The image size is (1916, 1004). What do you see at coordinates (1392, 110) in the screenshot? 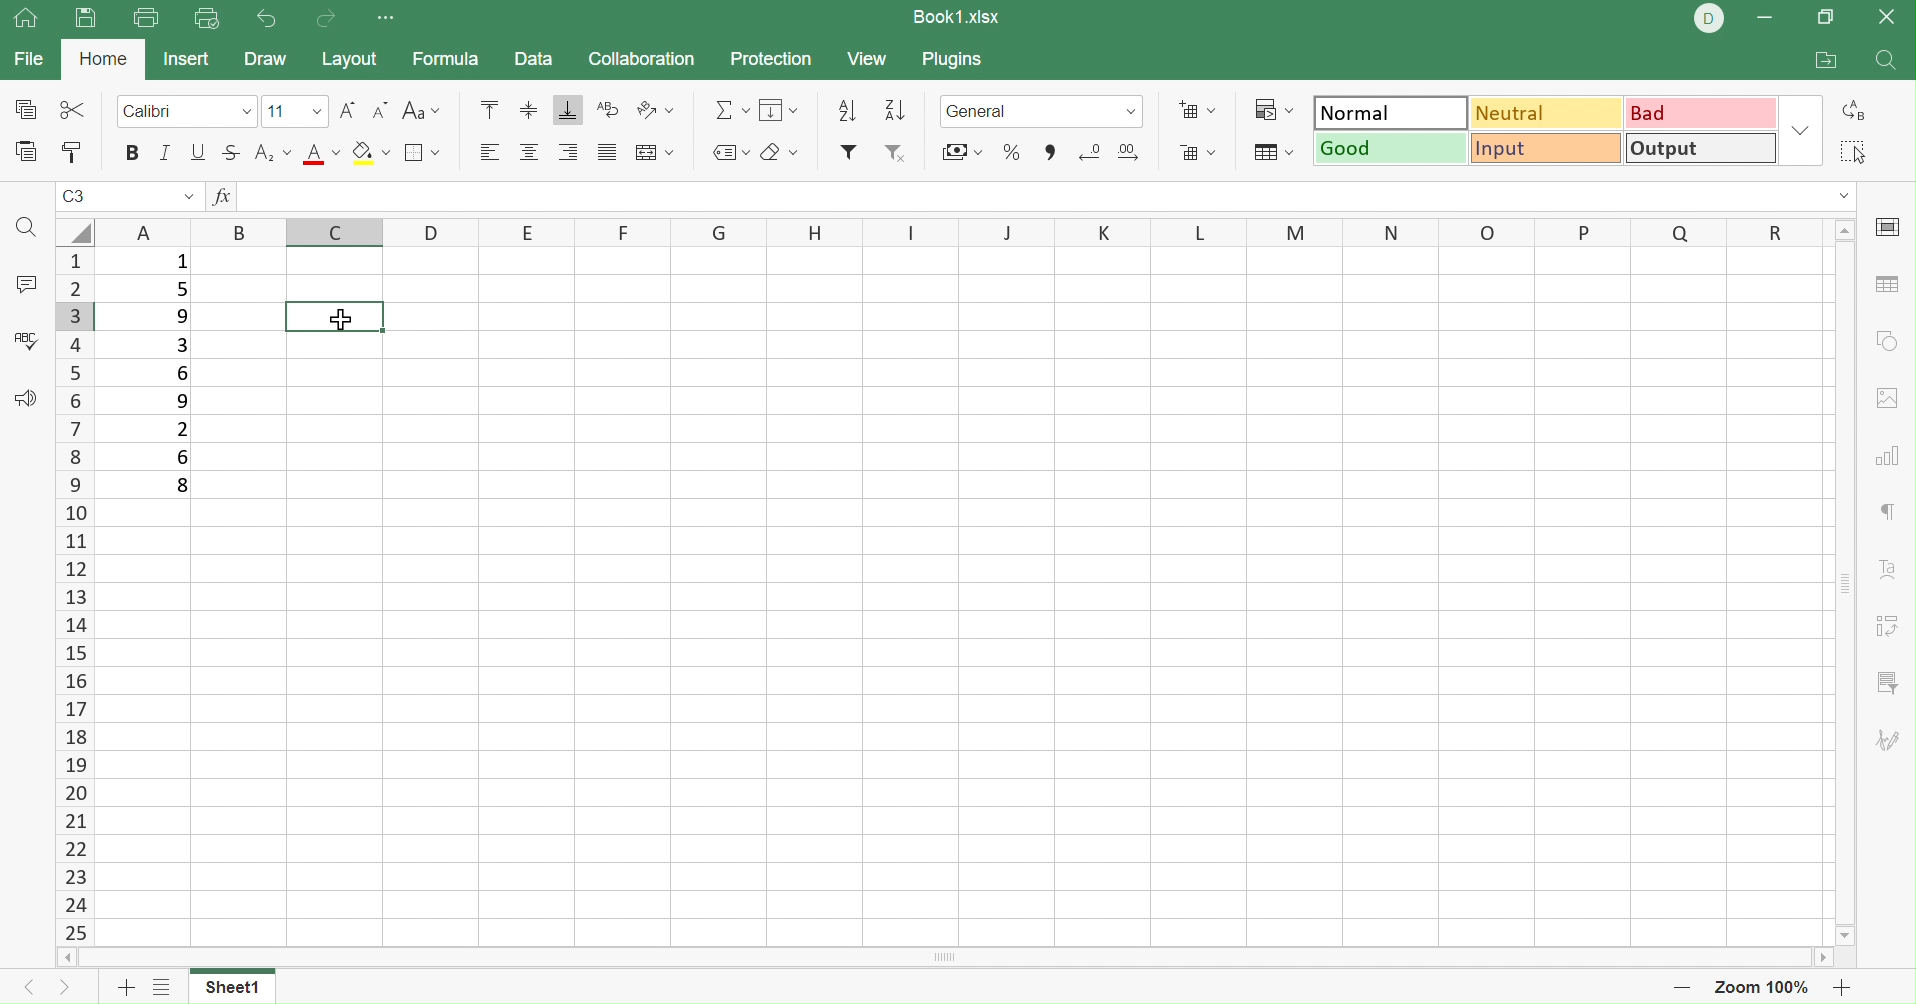
I see `Normal` at bounding box center [1392, 110].